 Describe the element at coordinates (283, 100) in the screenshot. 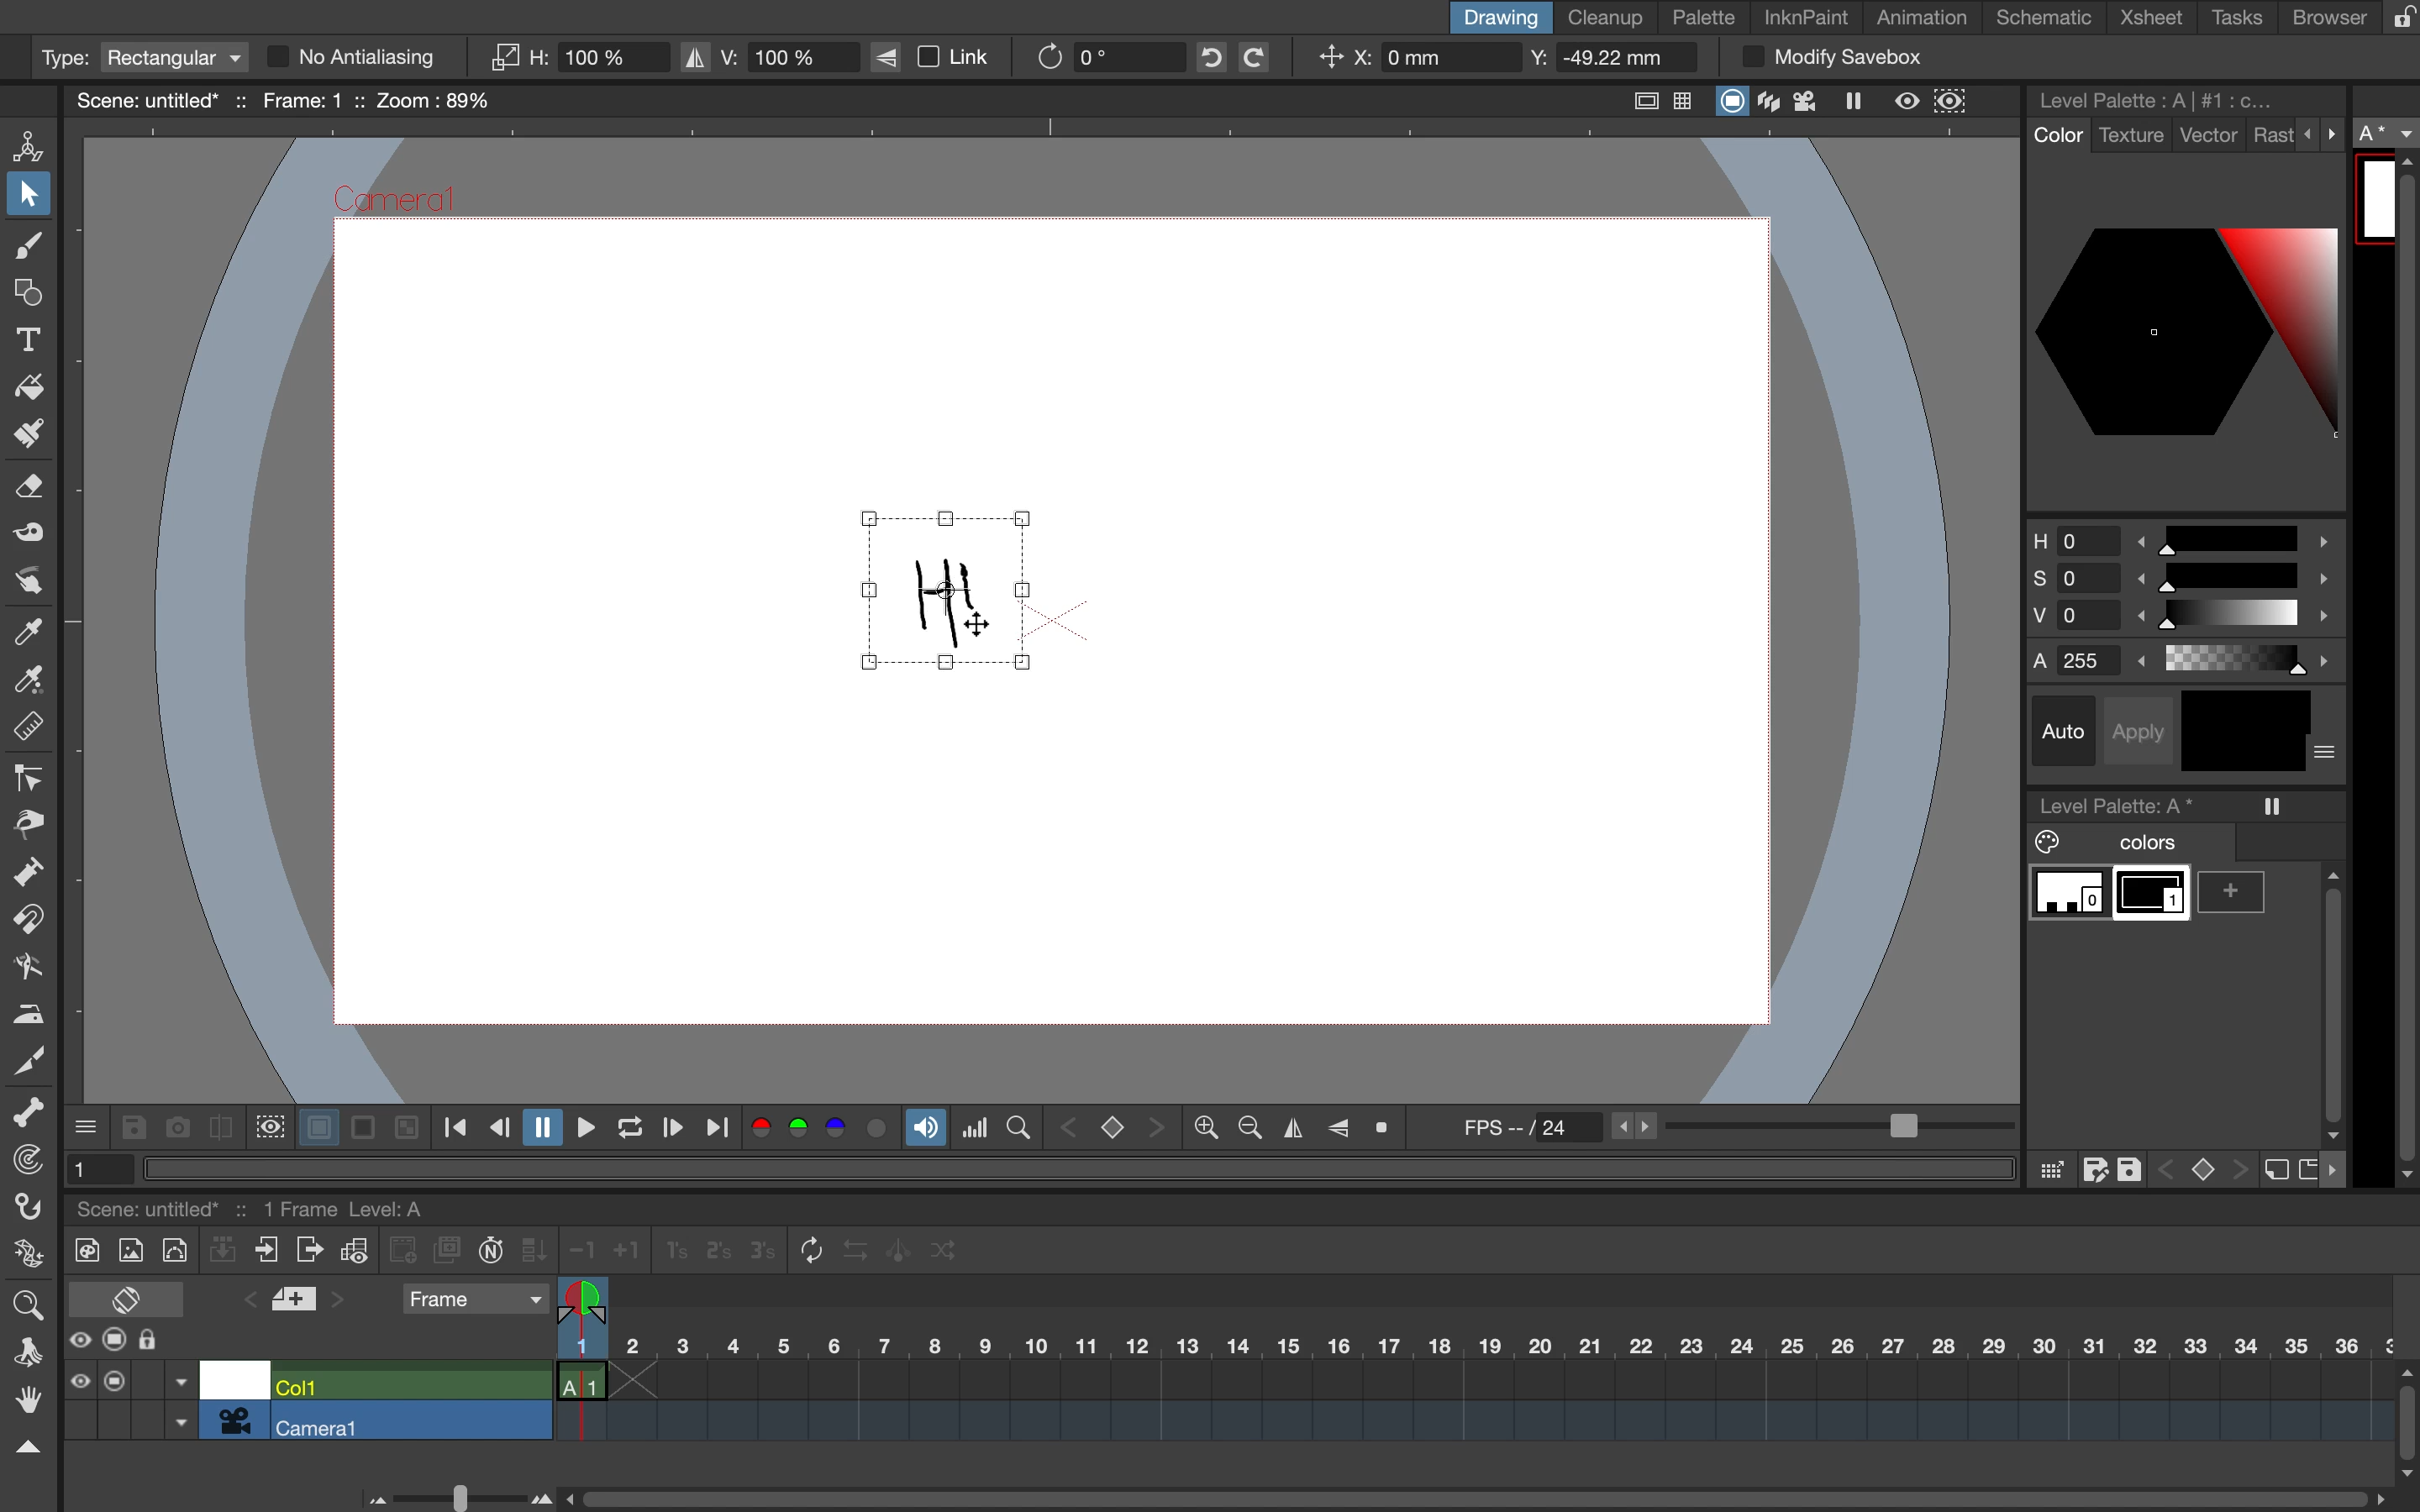

I see `scene name and scene details` at that location.